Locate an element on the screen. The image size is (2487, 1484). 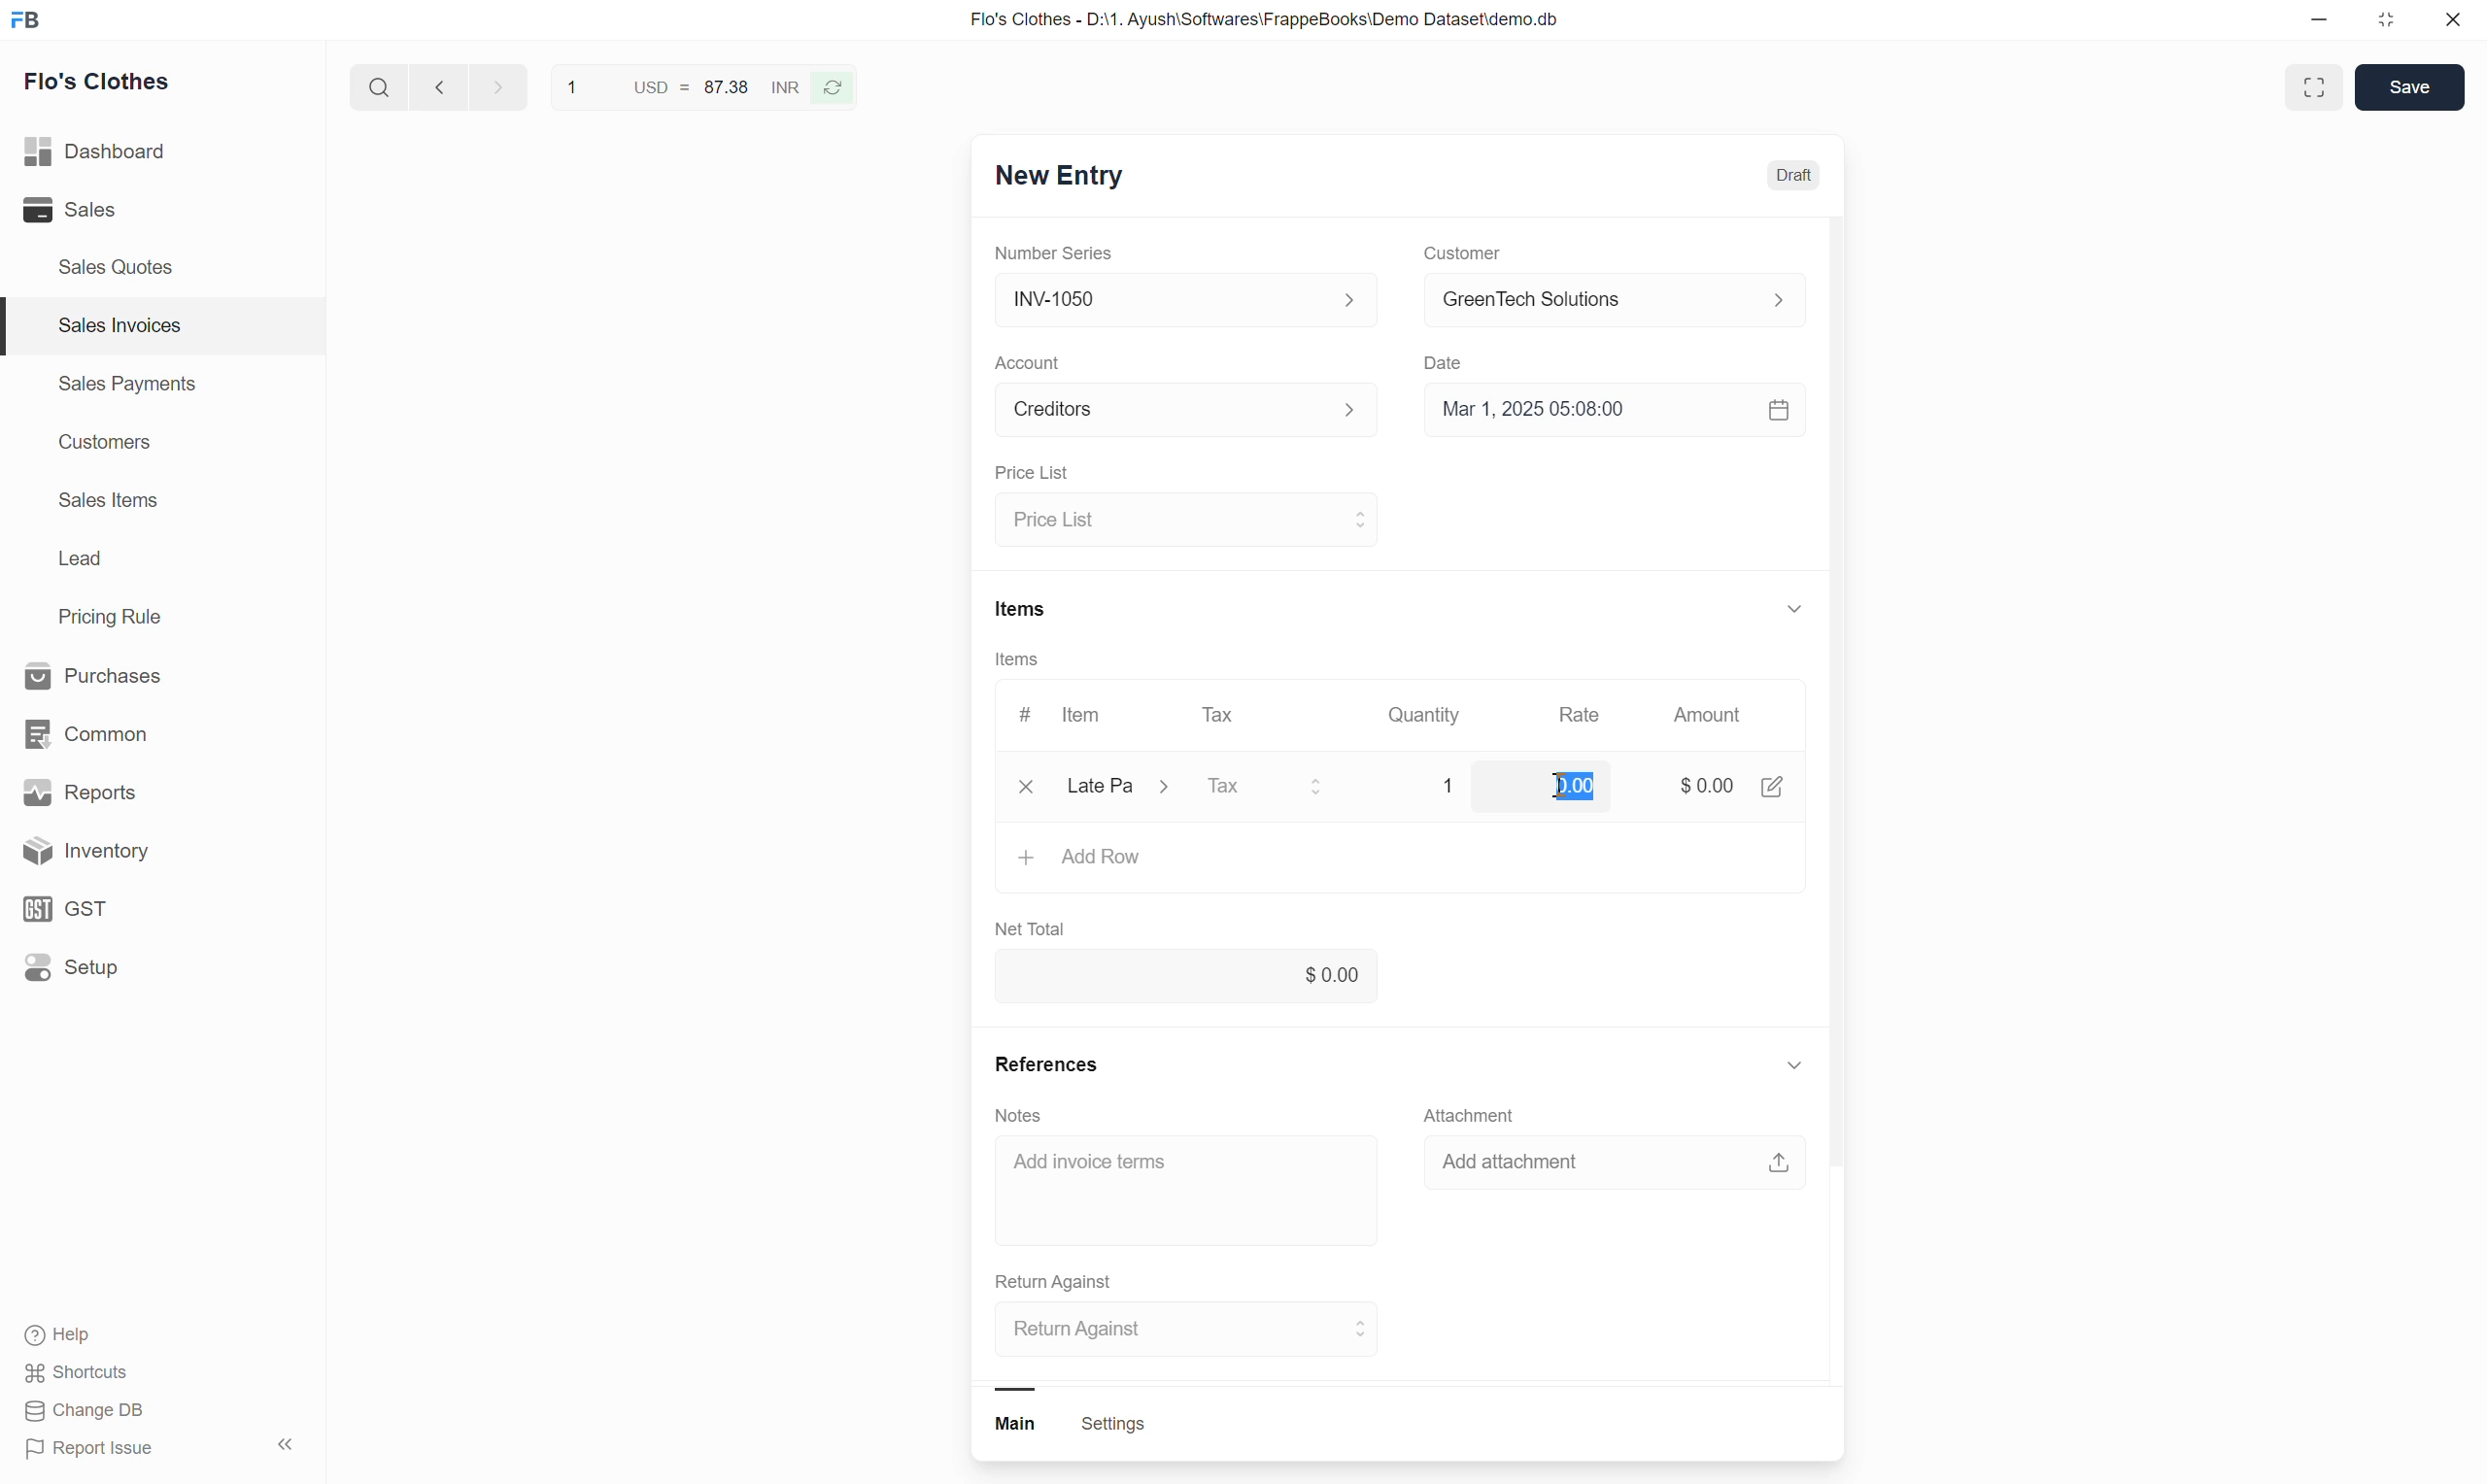
Customer is located at coordinates (1460, 254).